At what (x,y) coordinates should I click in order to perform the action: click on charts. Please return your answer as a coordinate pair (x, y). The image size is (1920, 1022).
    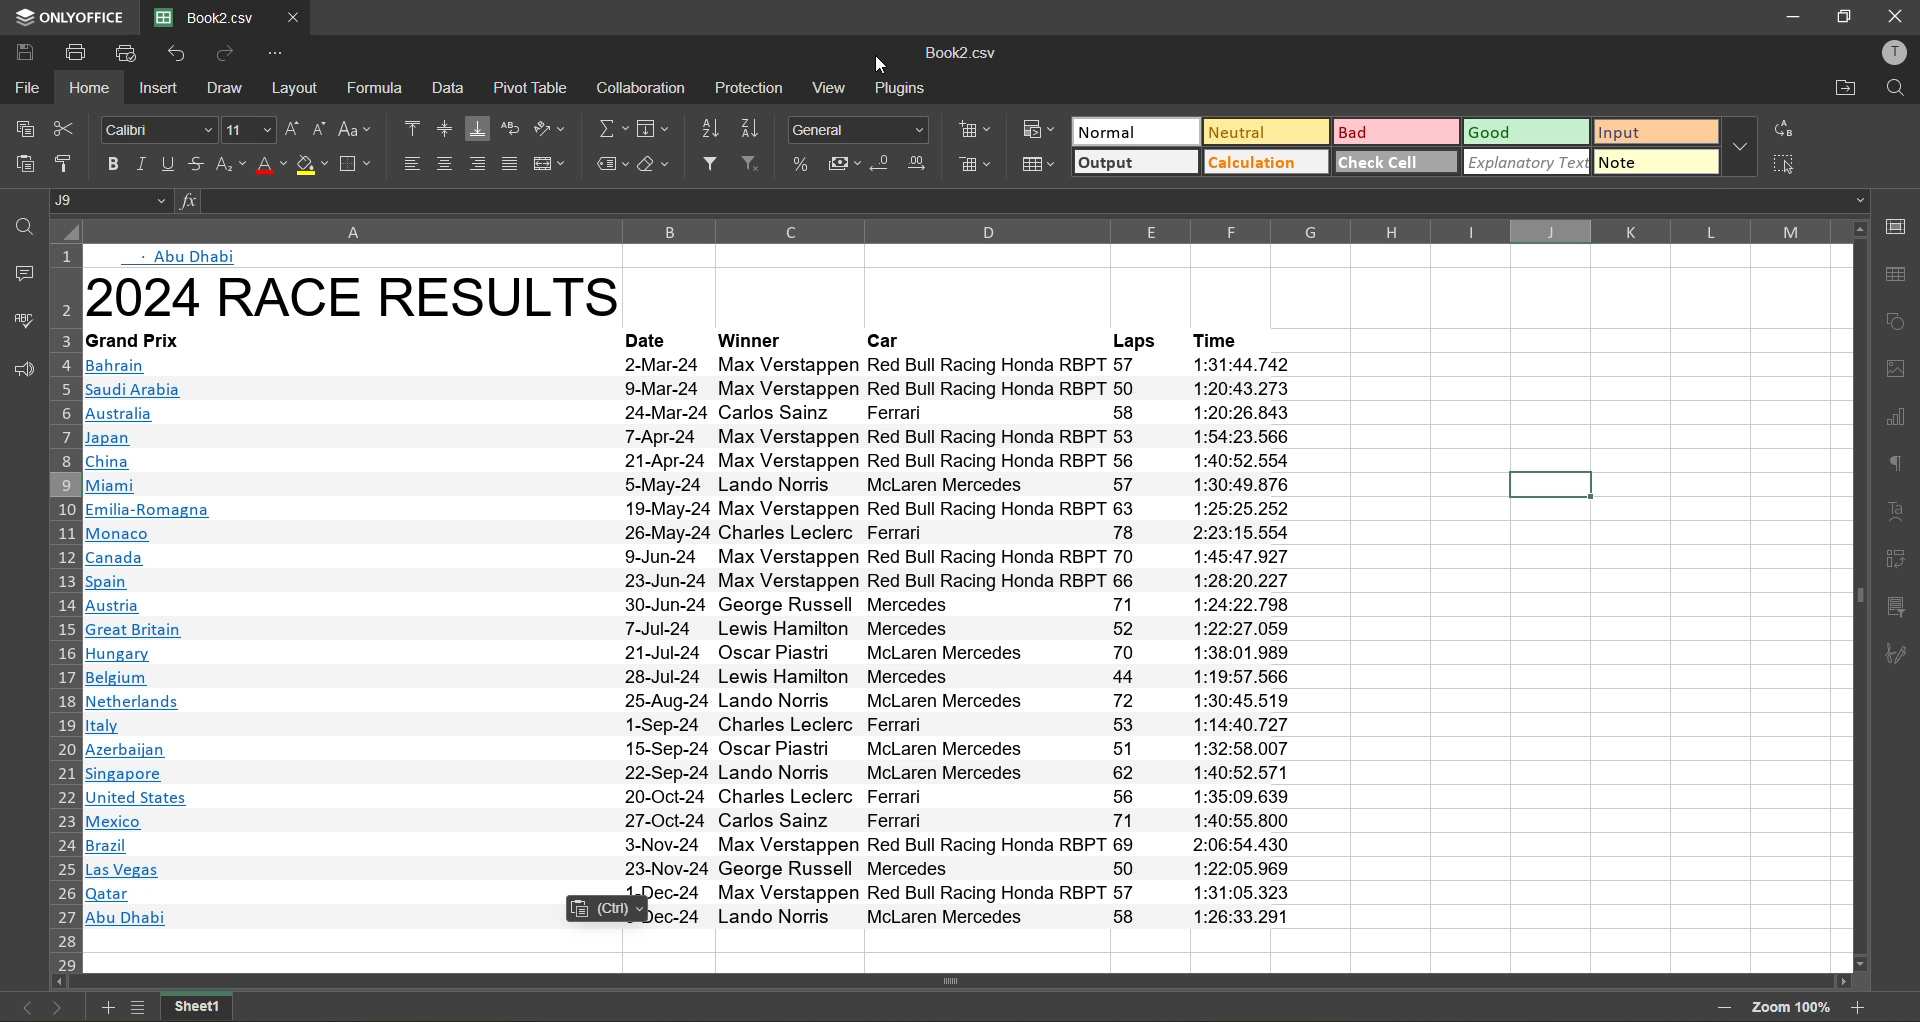
    Looking at the image, I should click on (1895, 420).